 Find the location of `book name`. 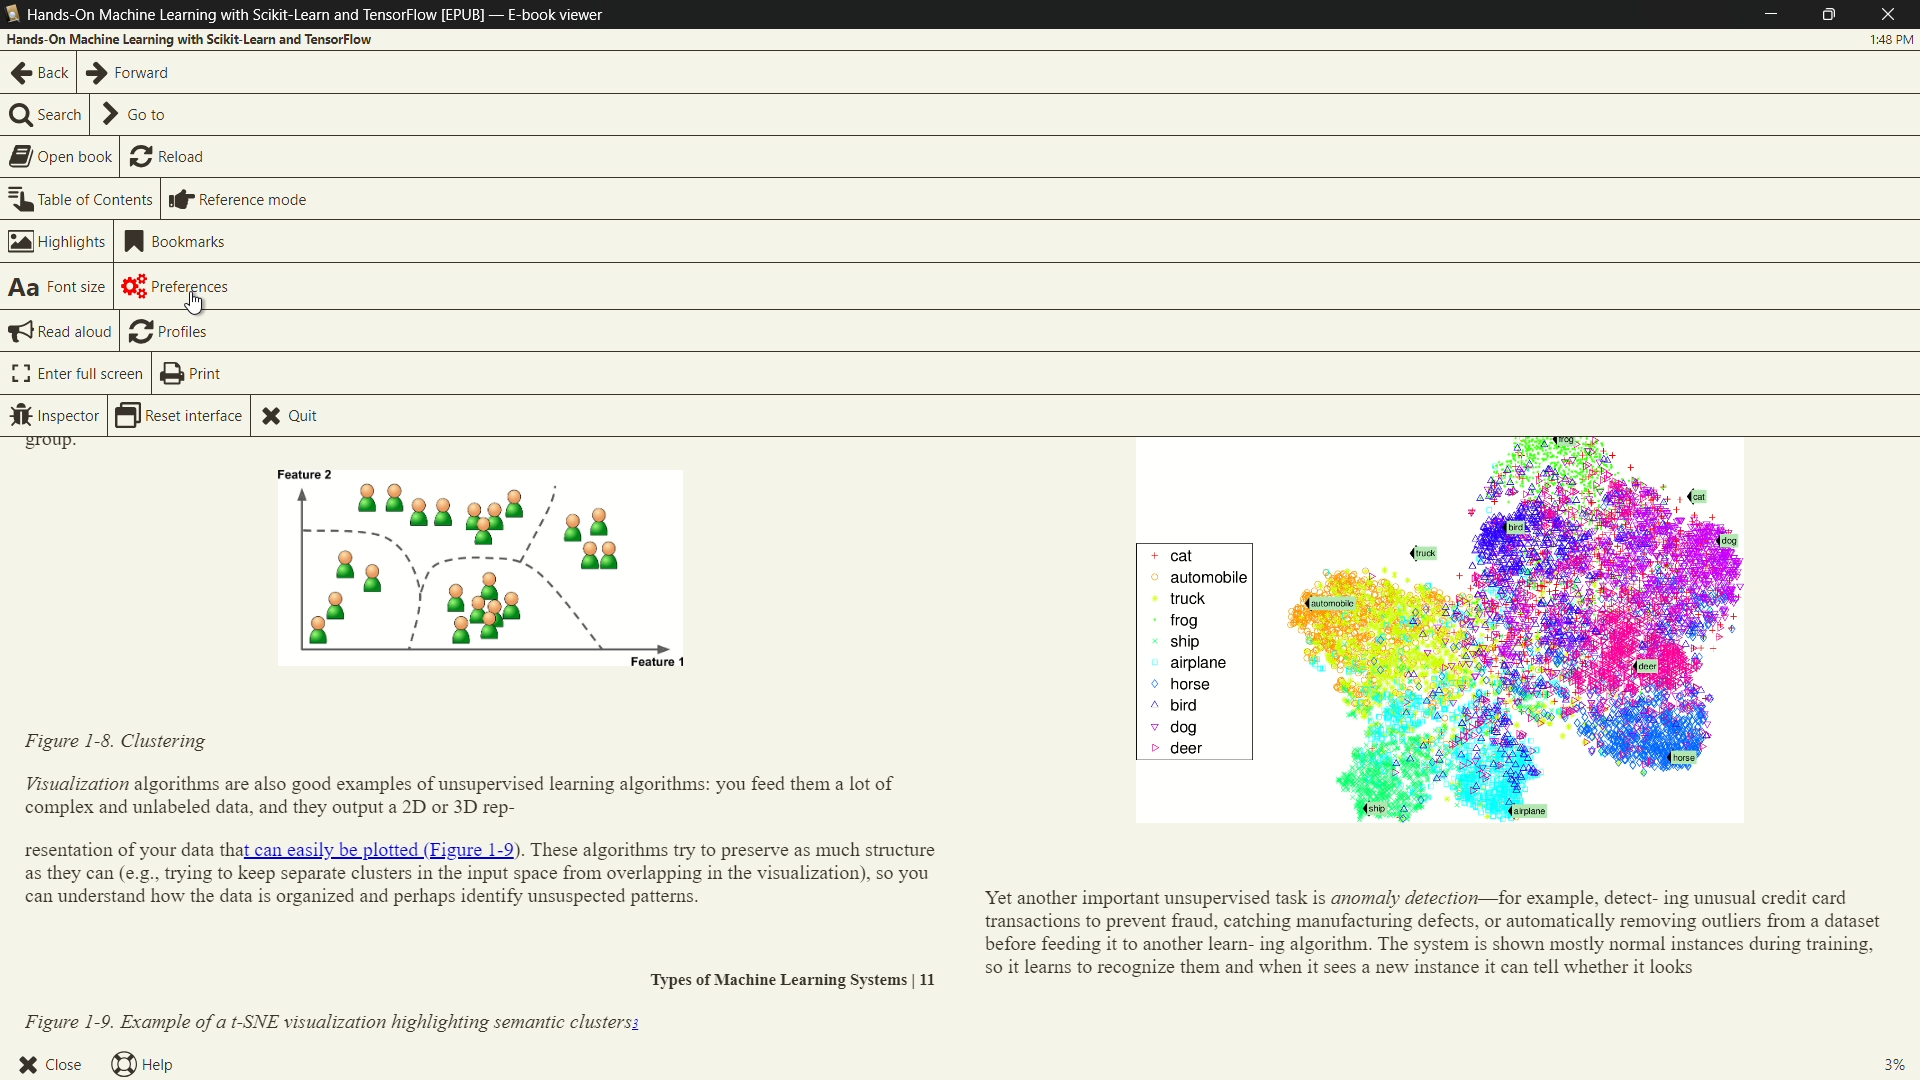

book name is located at coordinates (256, 15).